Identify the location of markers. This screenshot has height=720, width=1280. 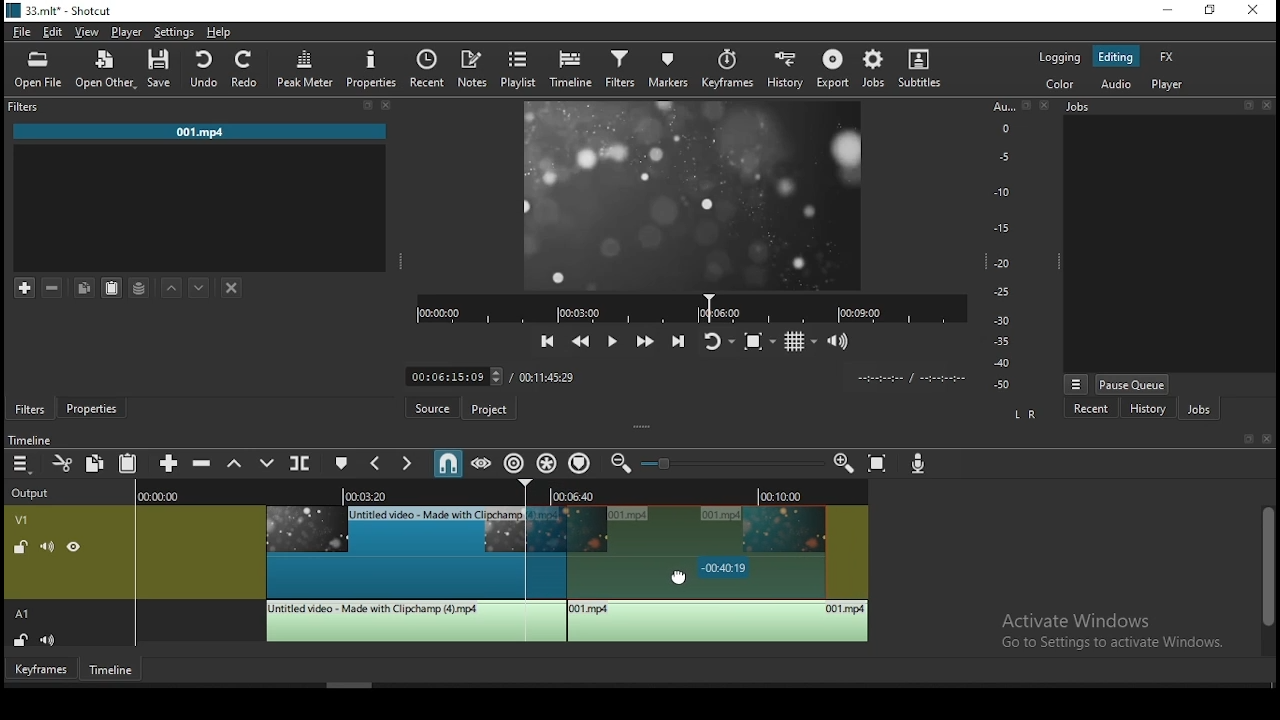
(670, 70).